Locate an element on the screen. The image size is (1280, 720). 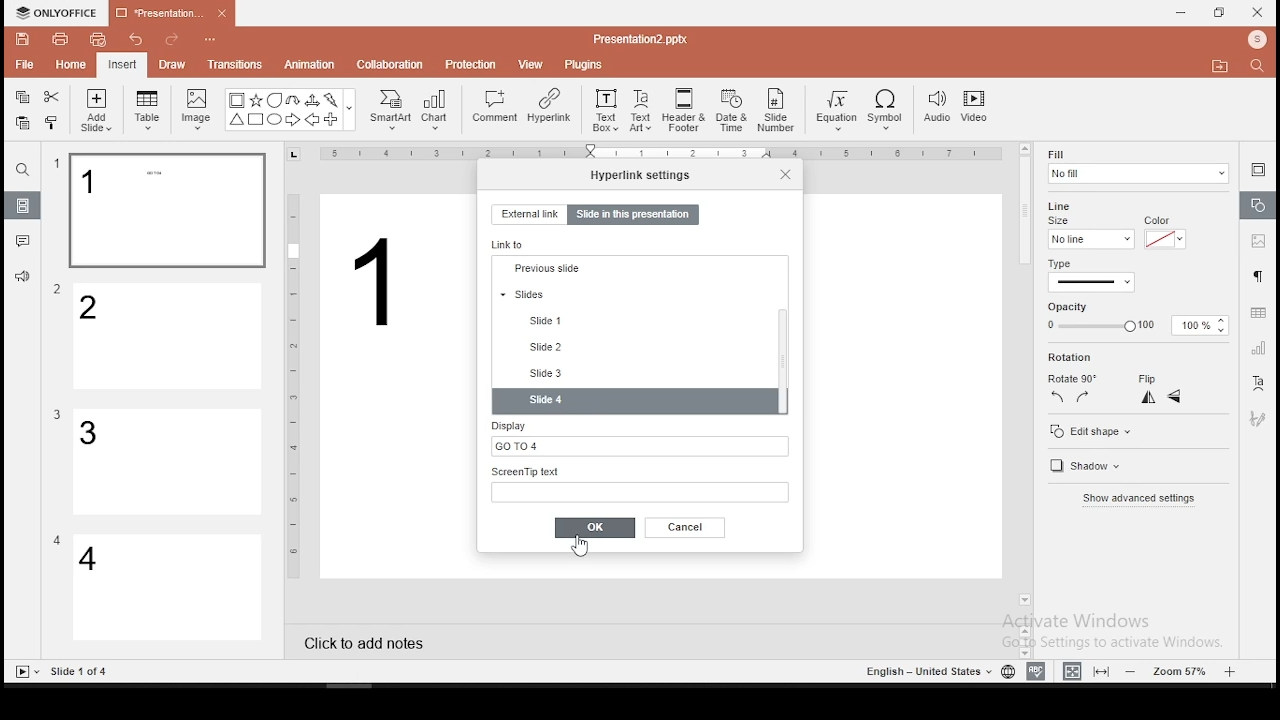
 is located at coordinates (294, 384).